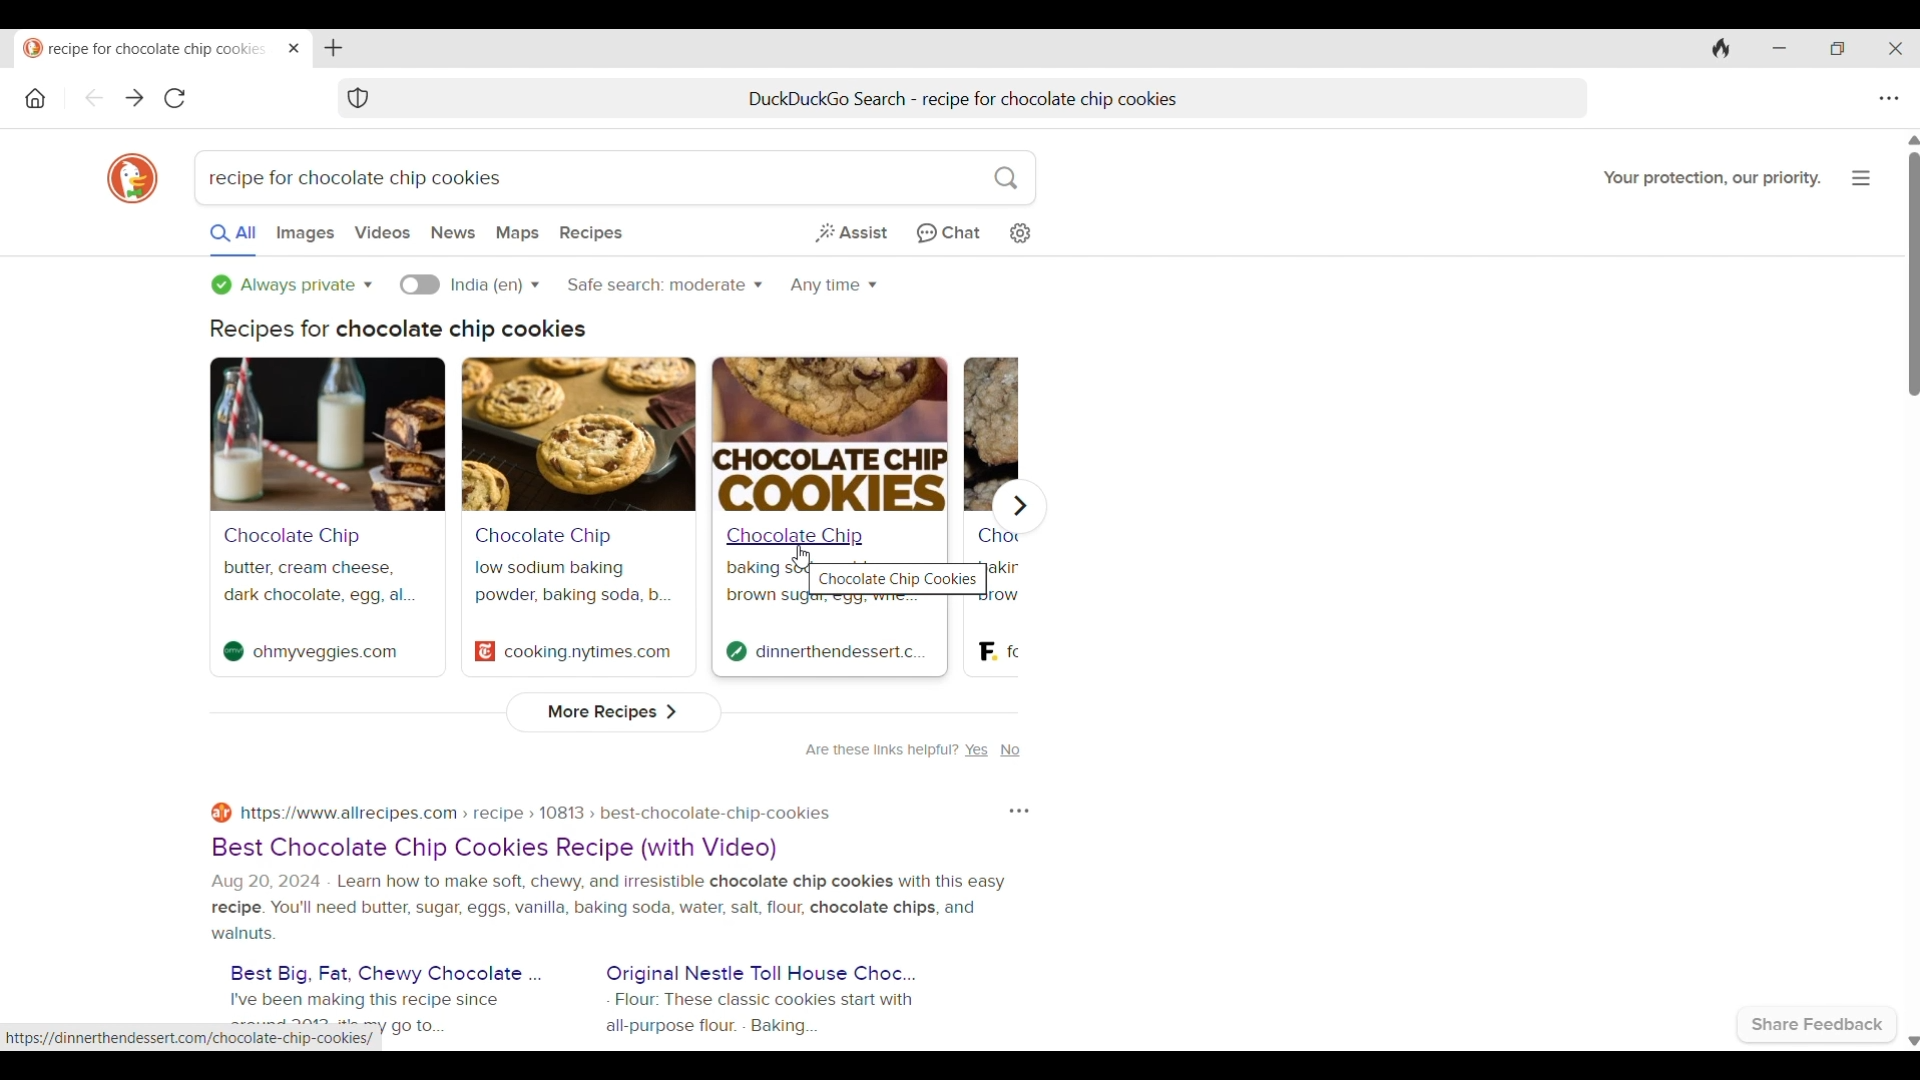 Image resolution: width=1920 pixels, height=1080 pixels. Describe the element at coordinates (913, 751) in the screenshot. I see `Are these links helpful? Yes No` at that location.